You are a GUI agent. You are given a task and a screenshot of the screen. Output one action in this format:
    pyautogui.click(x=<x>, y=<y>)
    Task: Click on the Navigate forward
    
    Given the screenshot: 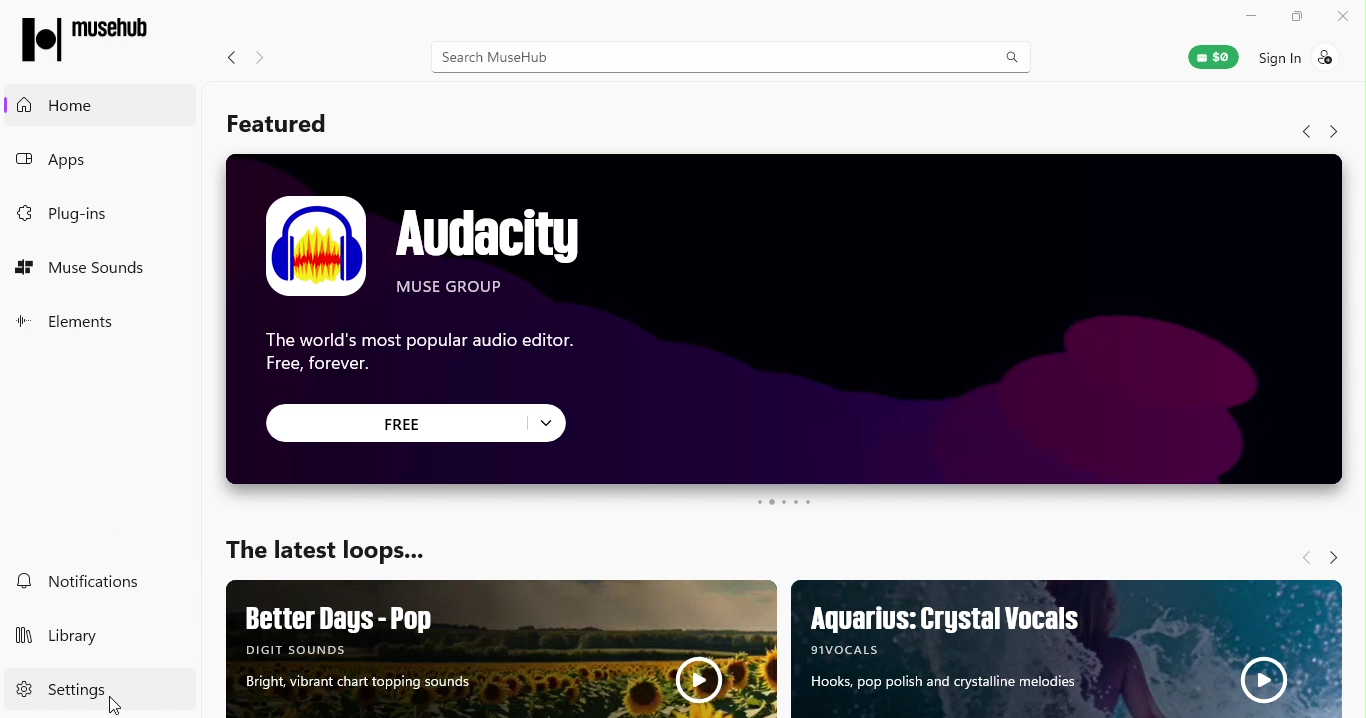 What is the action you would take?
    pyautogui.click(x=260, y=57)
    